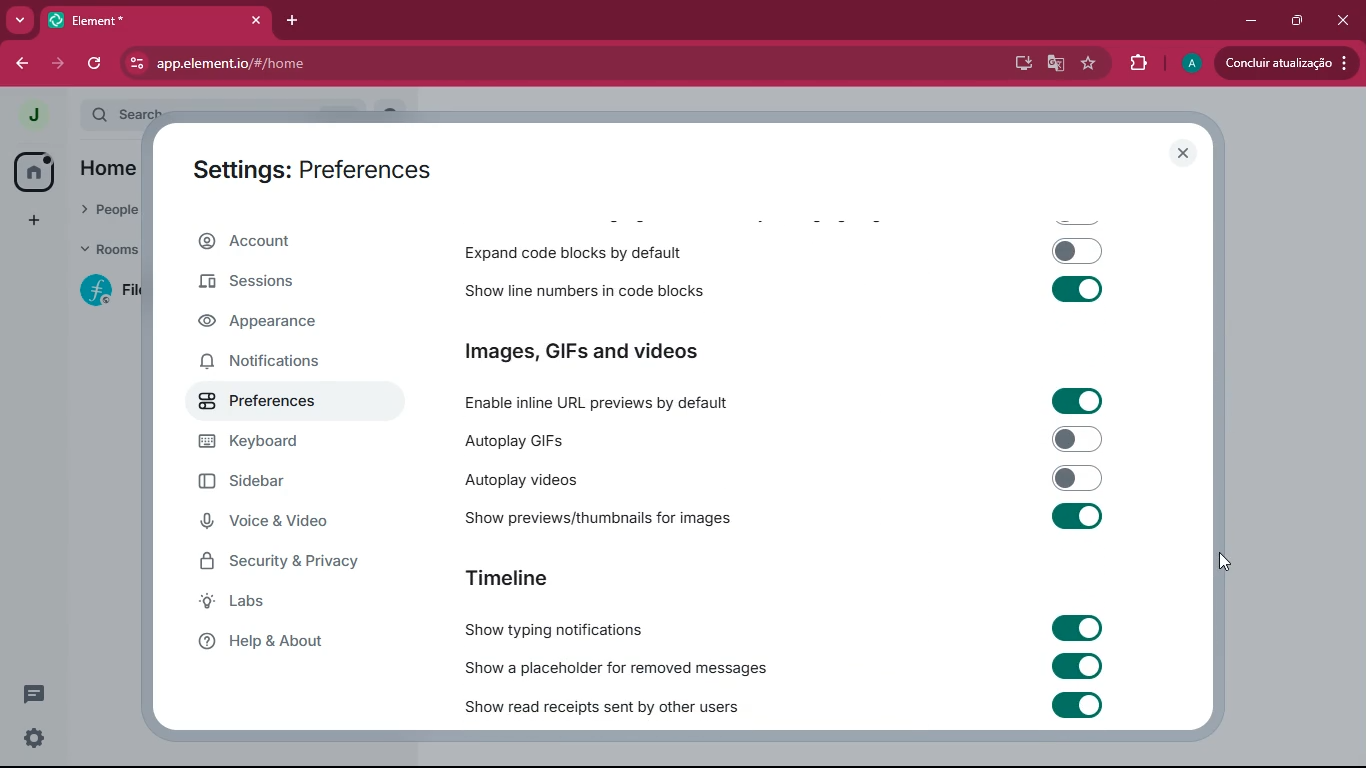 This screenshot has height=768, width=1366. What do you see at coordinates (1191, 65) in the screenshot?
I see `profile picture` at bounding box center [1191, 65].